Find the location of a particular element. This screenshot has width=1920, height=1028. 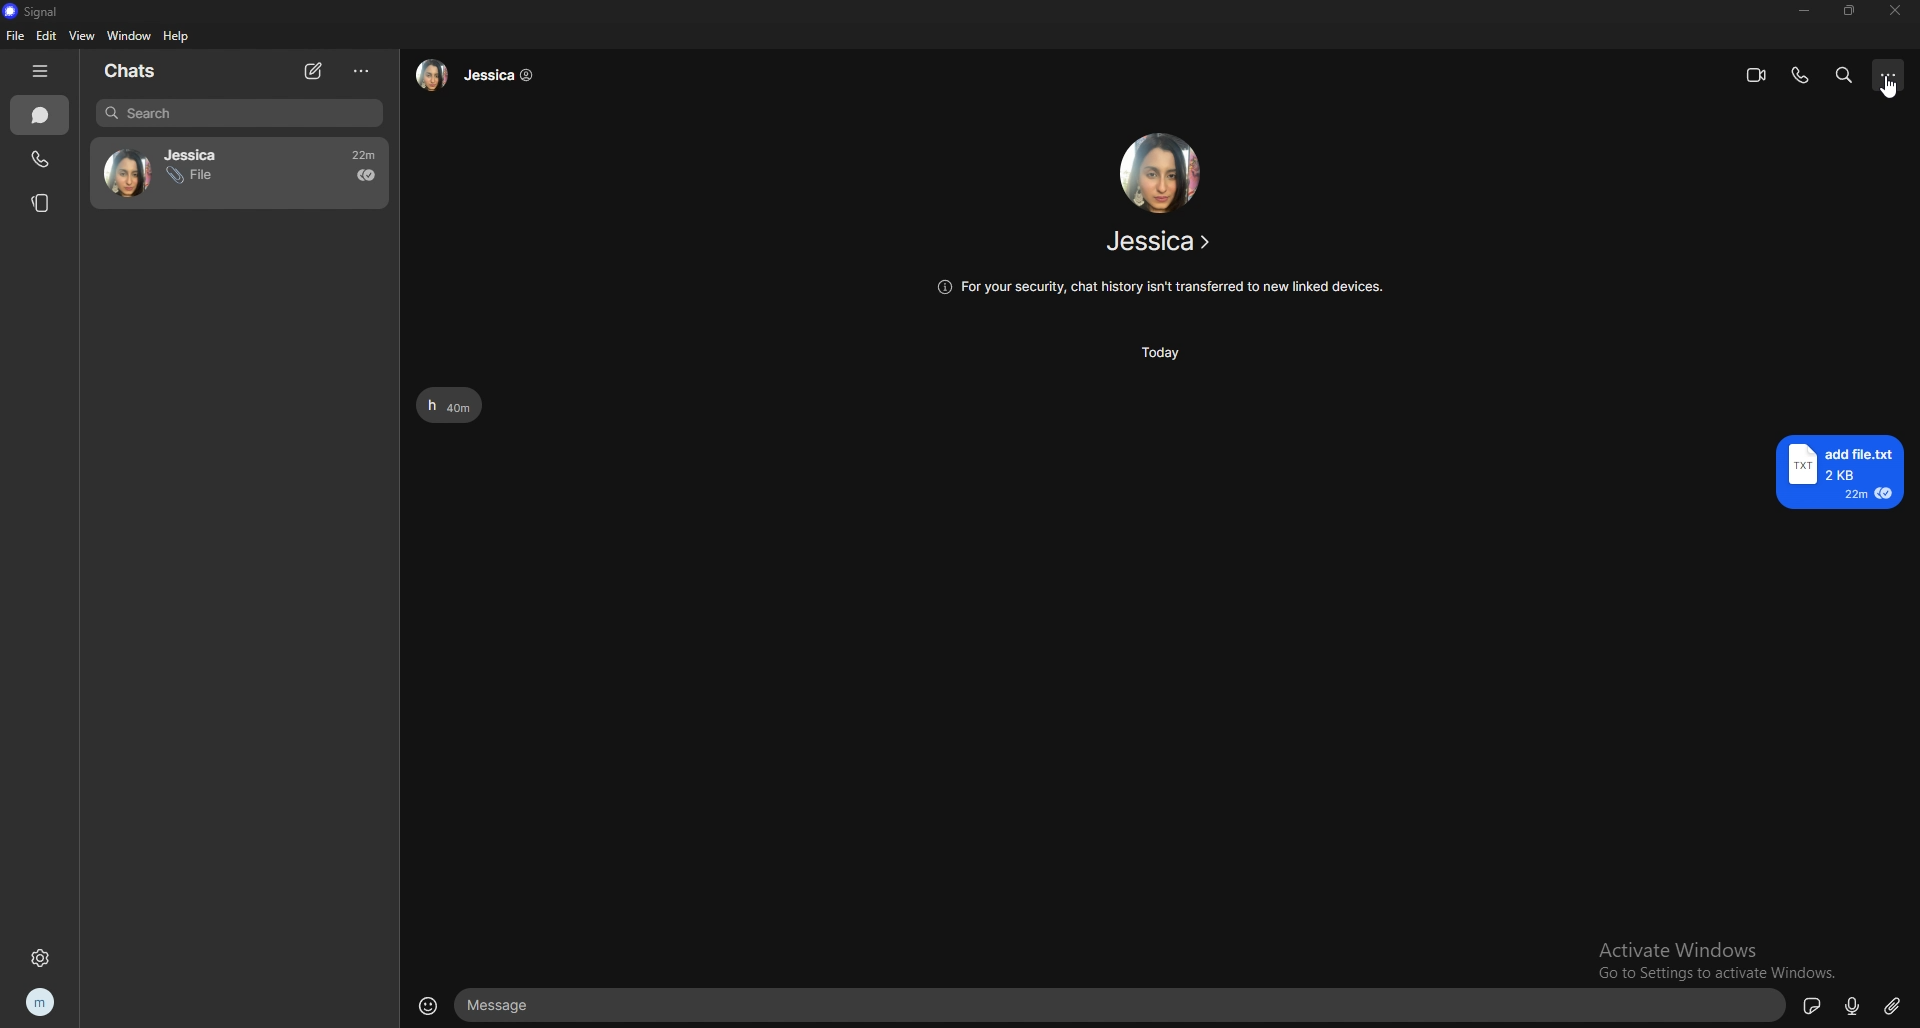

h 40 is located at coordinates (457, 404).